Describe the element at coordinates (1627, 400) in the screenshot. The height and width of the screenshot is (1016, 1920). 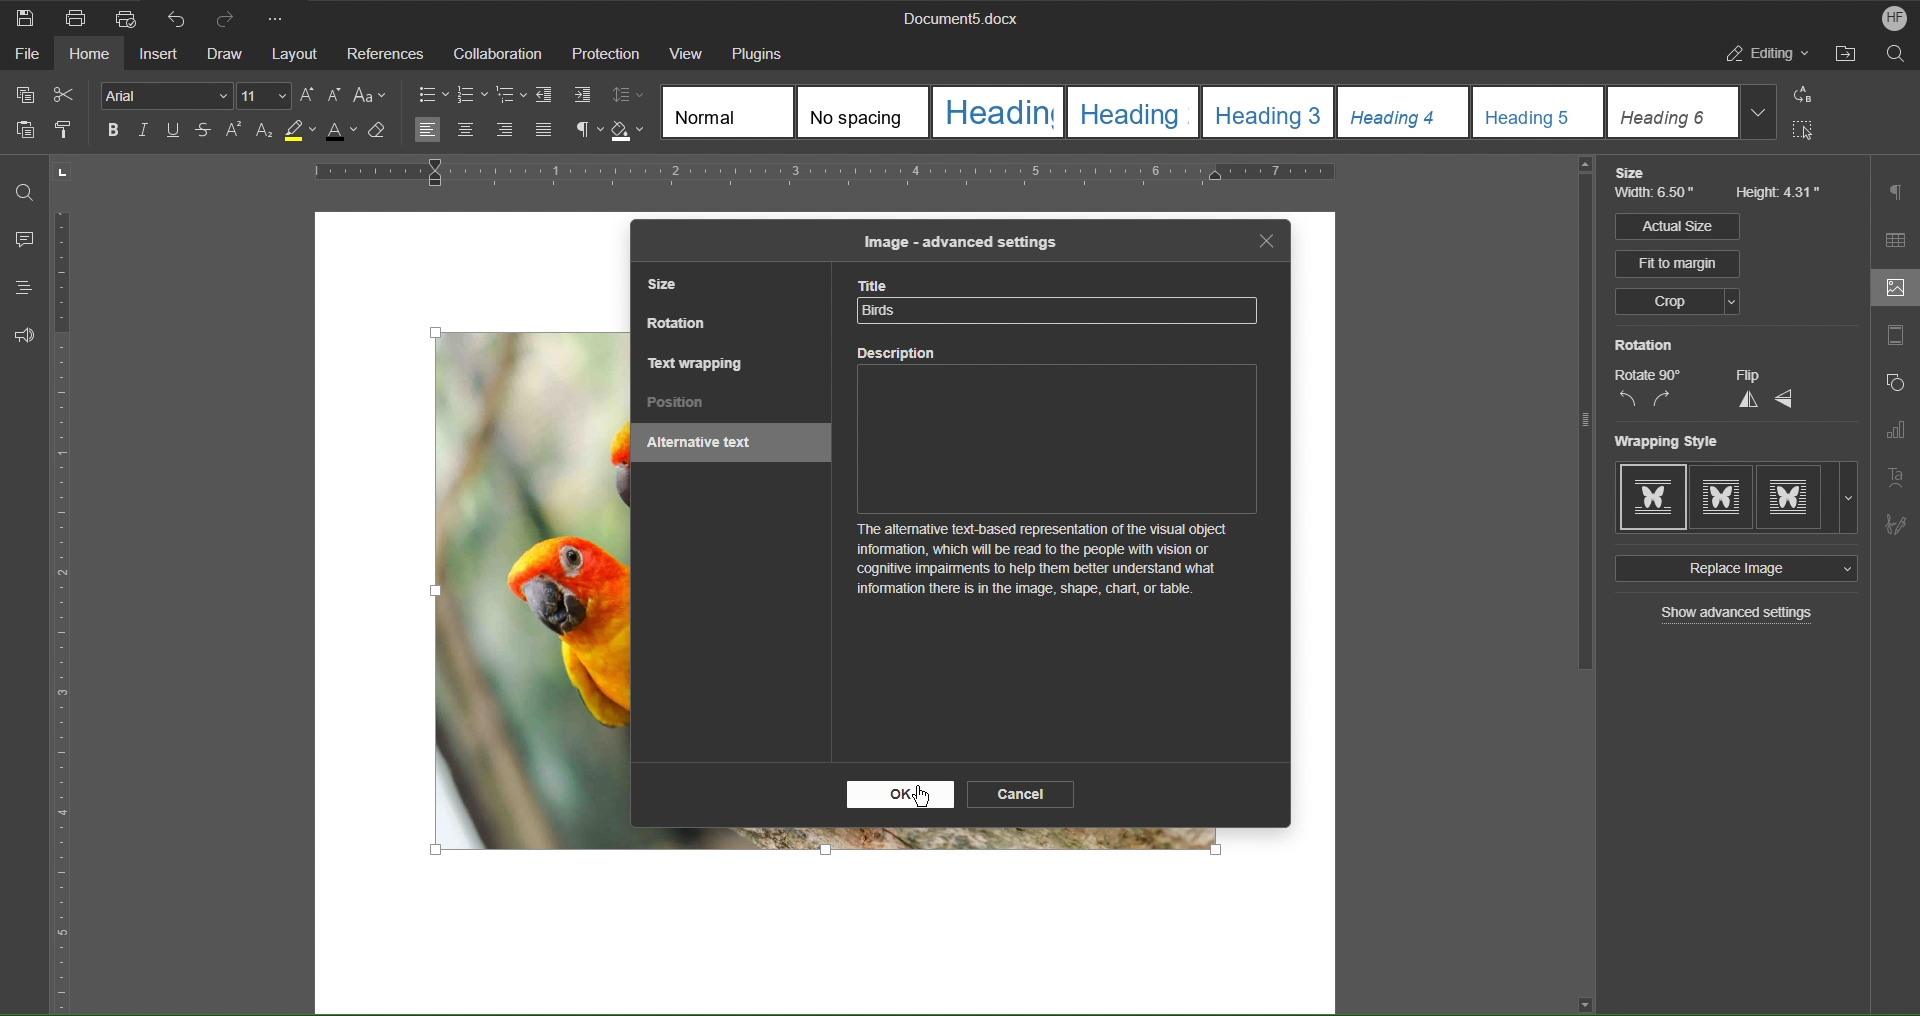
I see `Rotate CCW` at that location.